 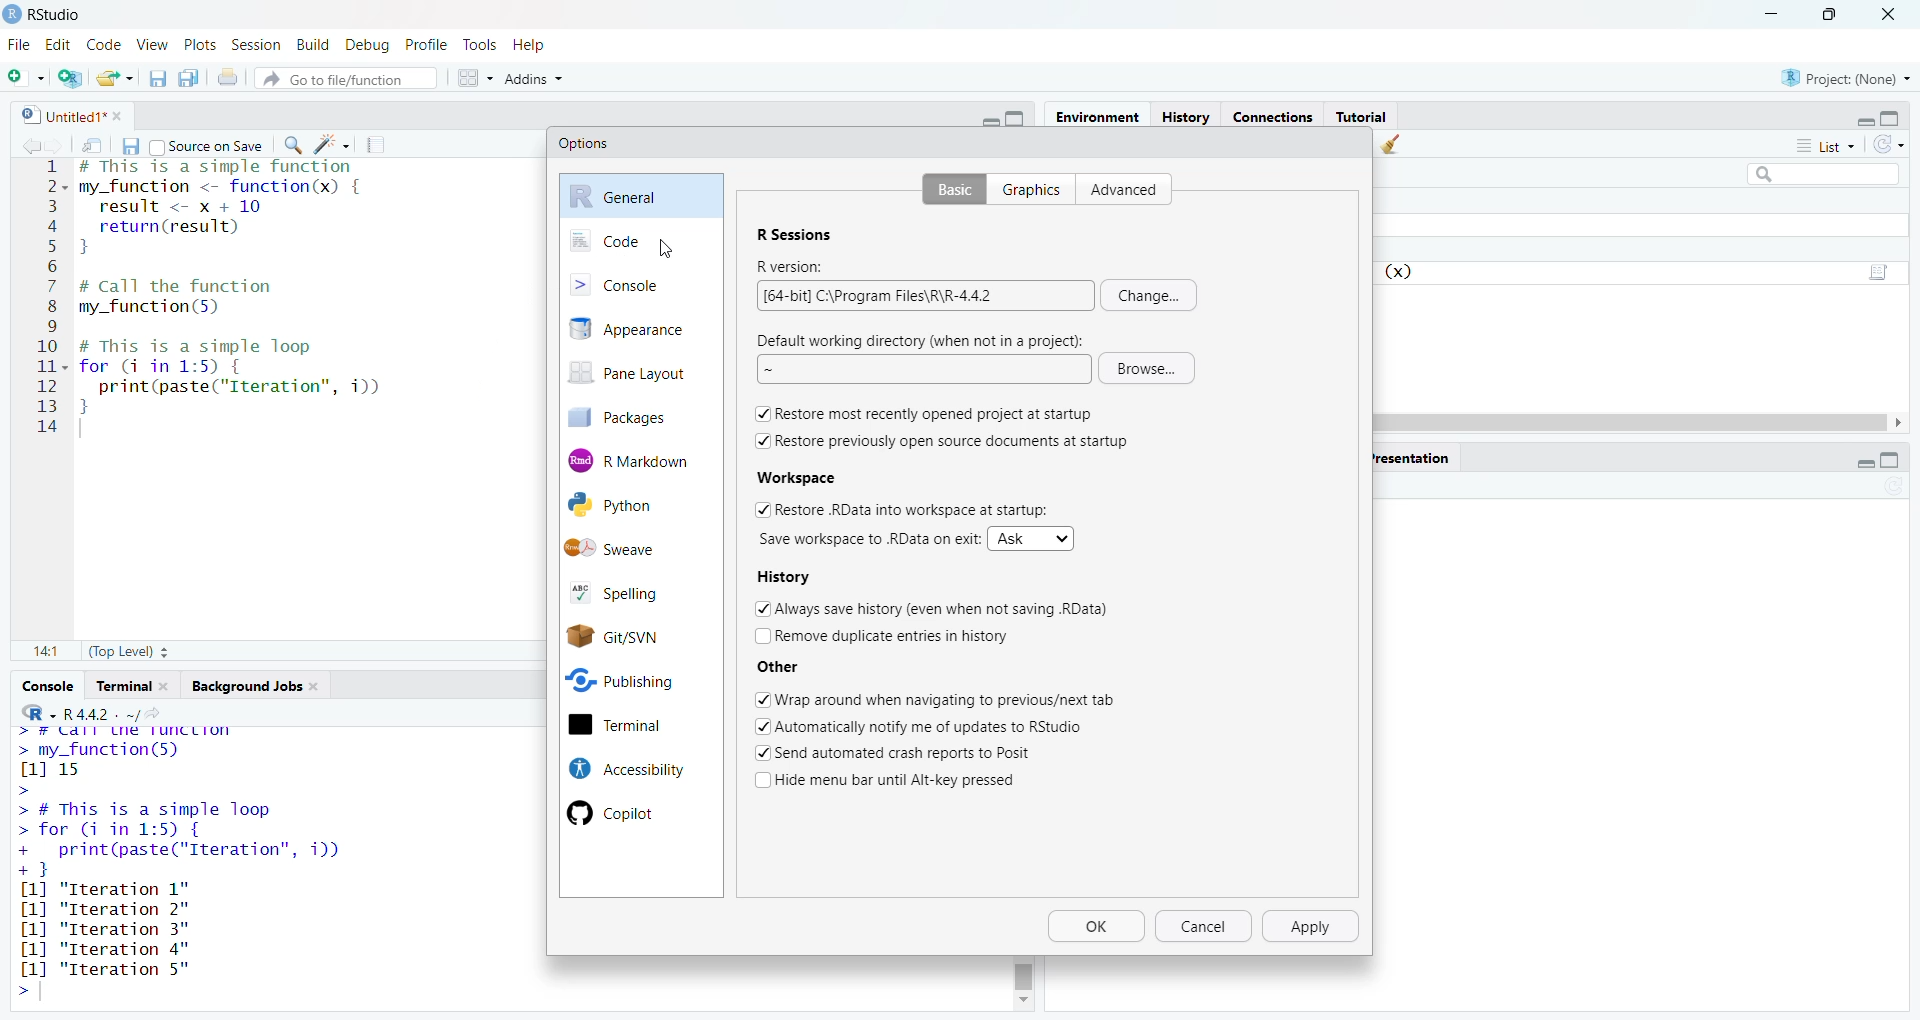 I want to click on view the current working directory, so click(x=162, y=713).